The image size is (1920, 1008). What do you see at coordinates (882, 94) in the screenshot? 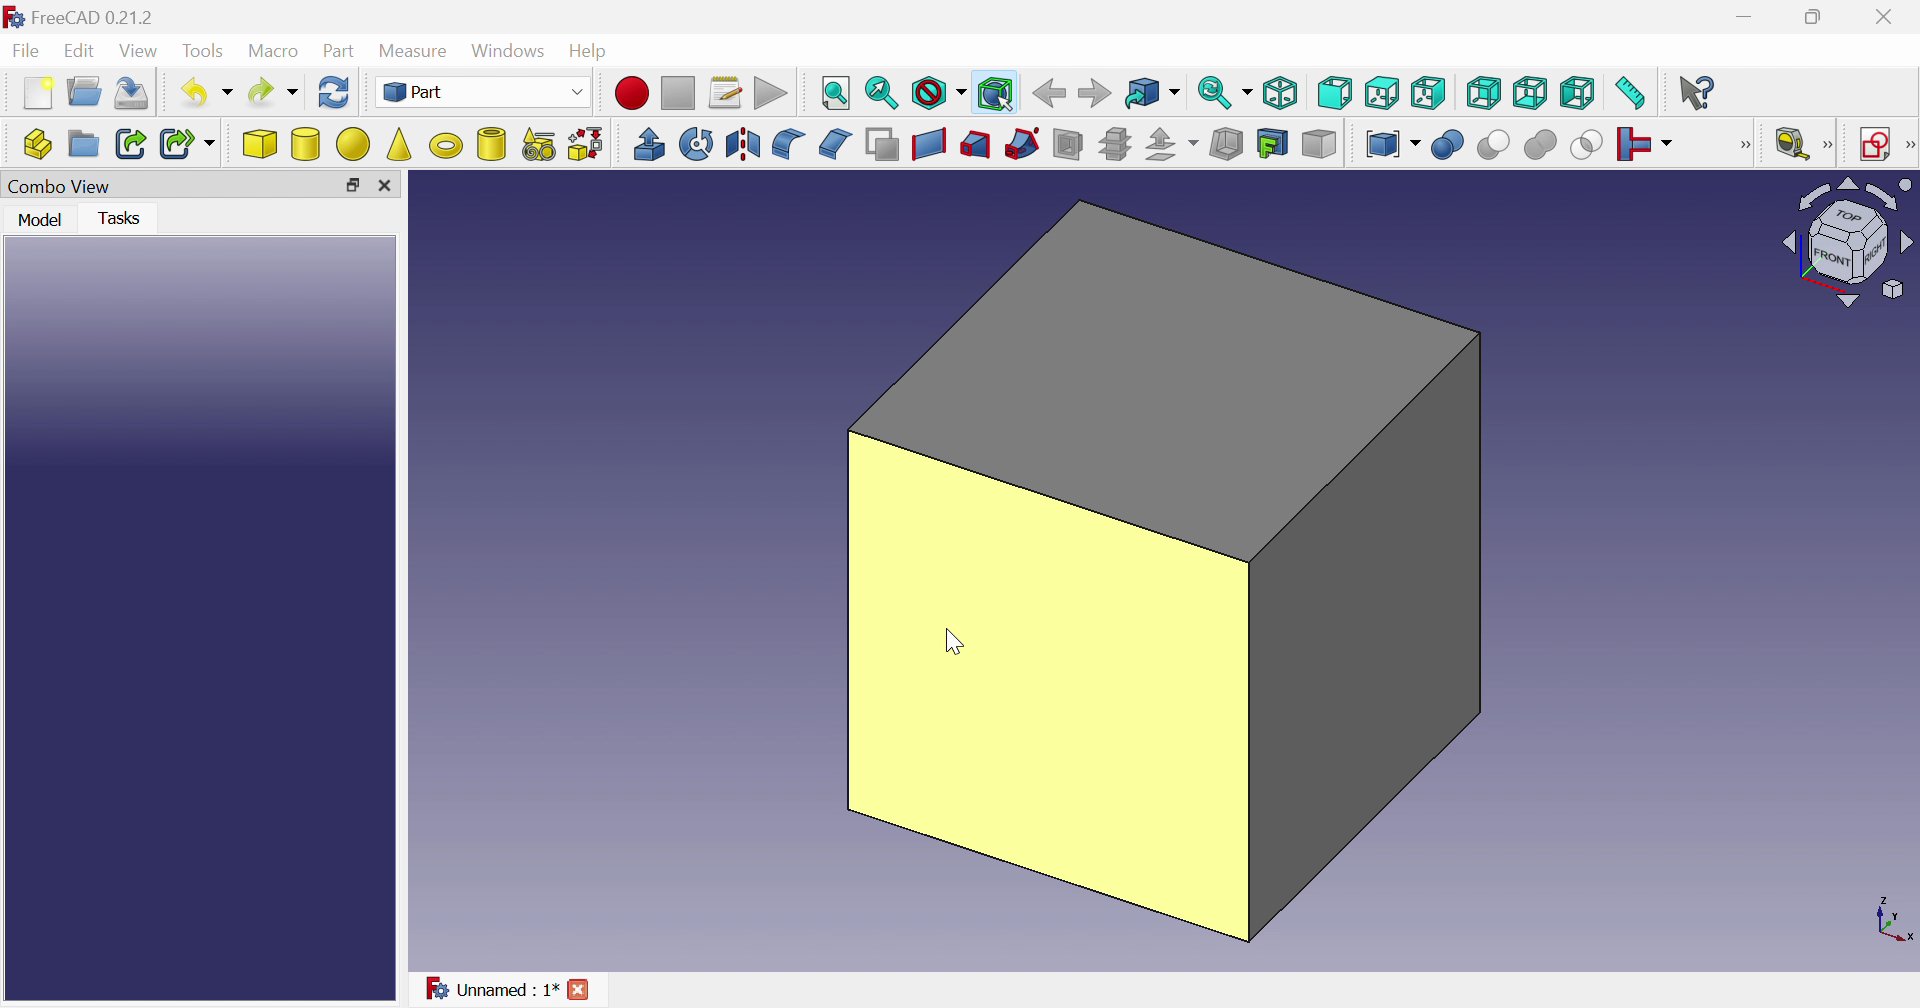
I see `Fit selection` at bounding box center [882, 94].